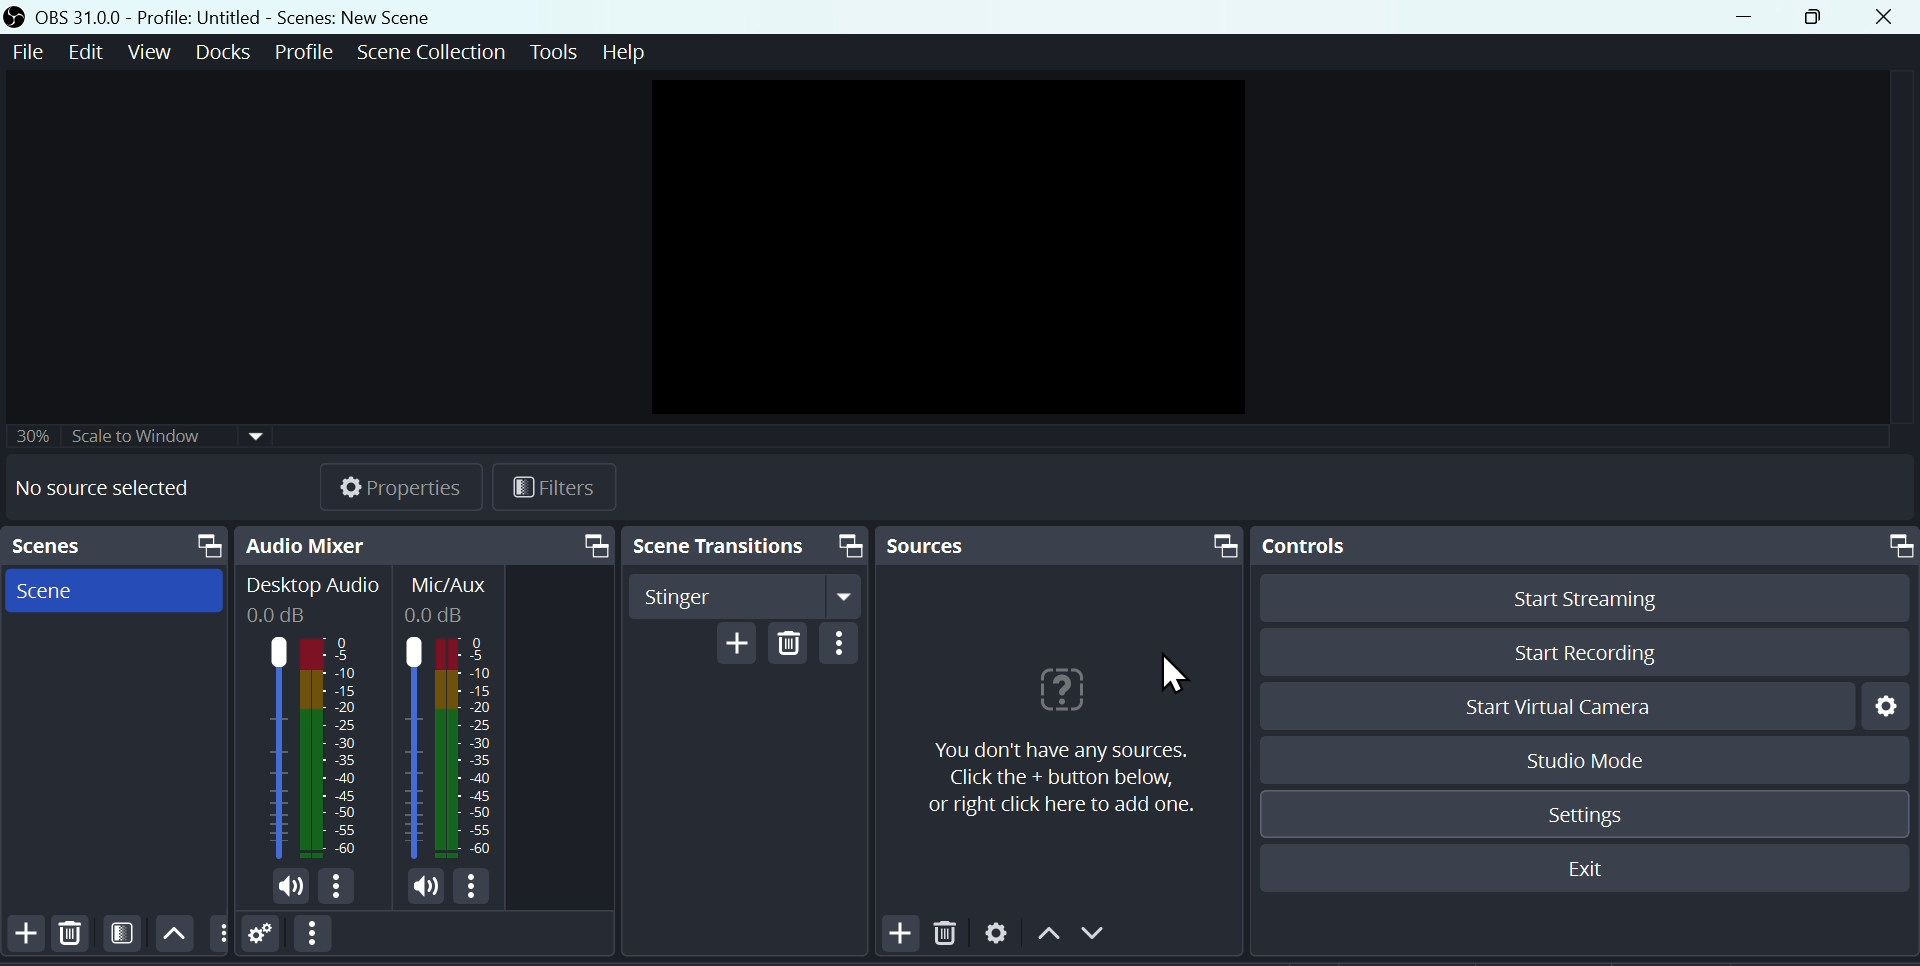 This screenshot has width=1920, height=966. Describe the element at coordinates (481, 888) in the screenshot. I see `more` at that location.